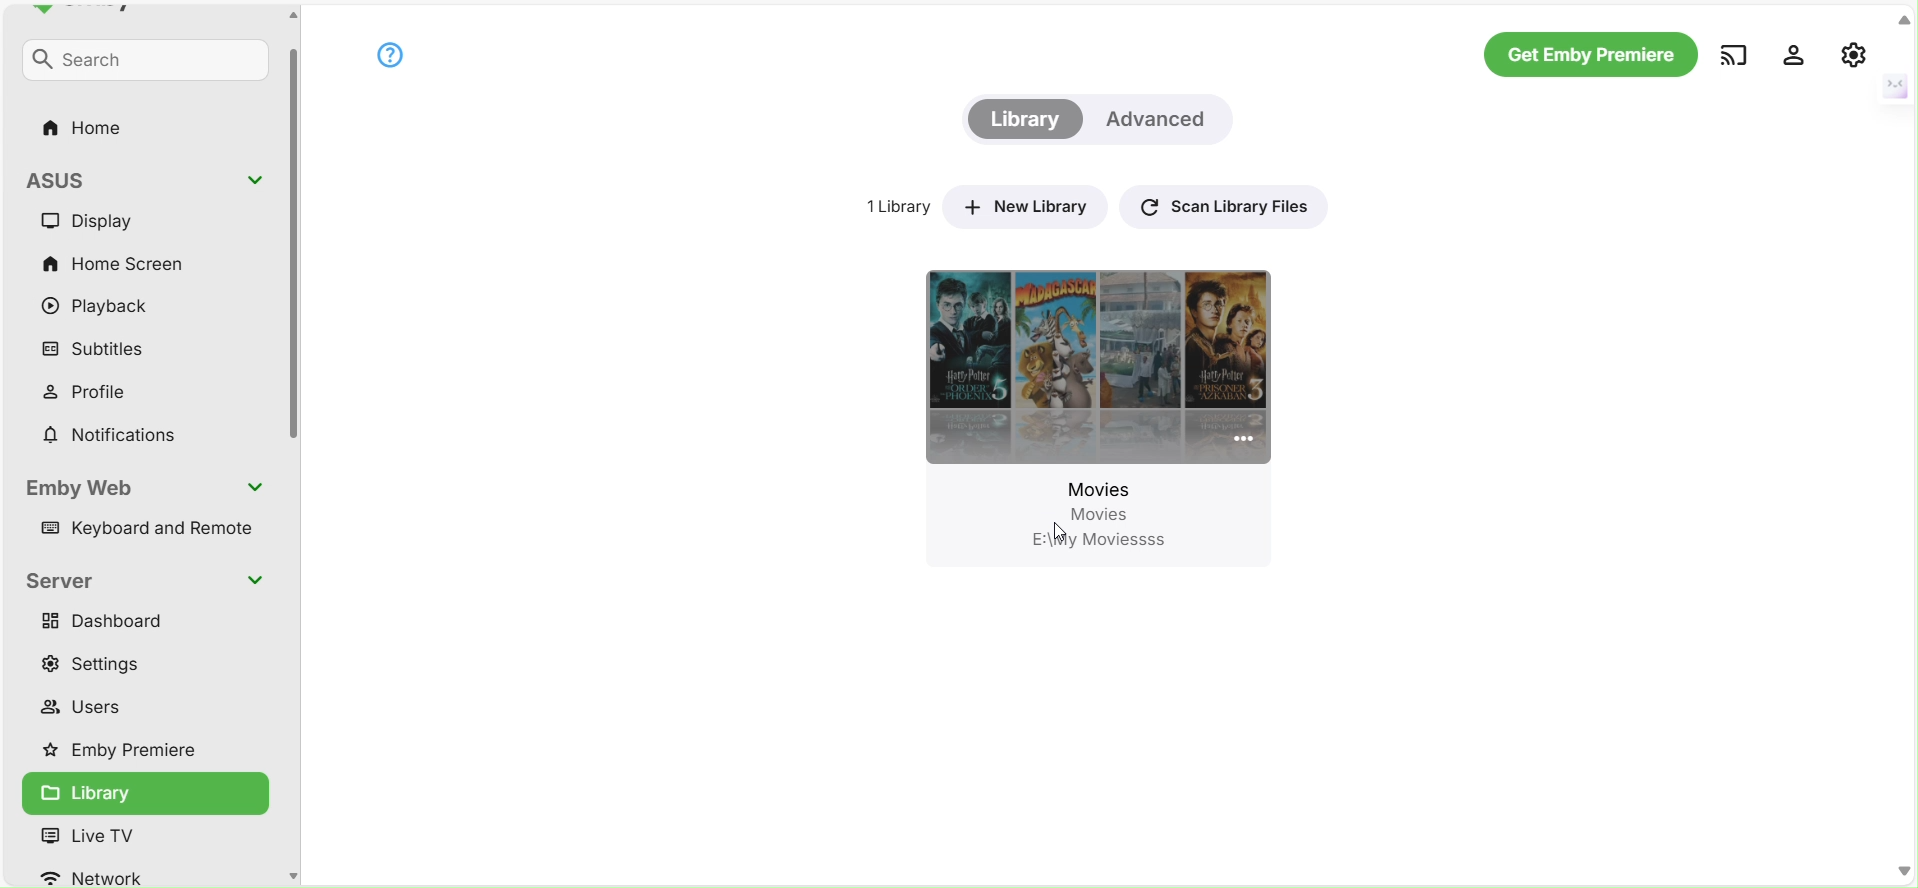 This screenshot has width=1918, height=888. I want to click on Advanced, so click(1161, 119).